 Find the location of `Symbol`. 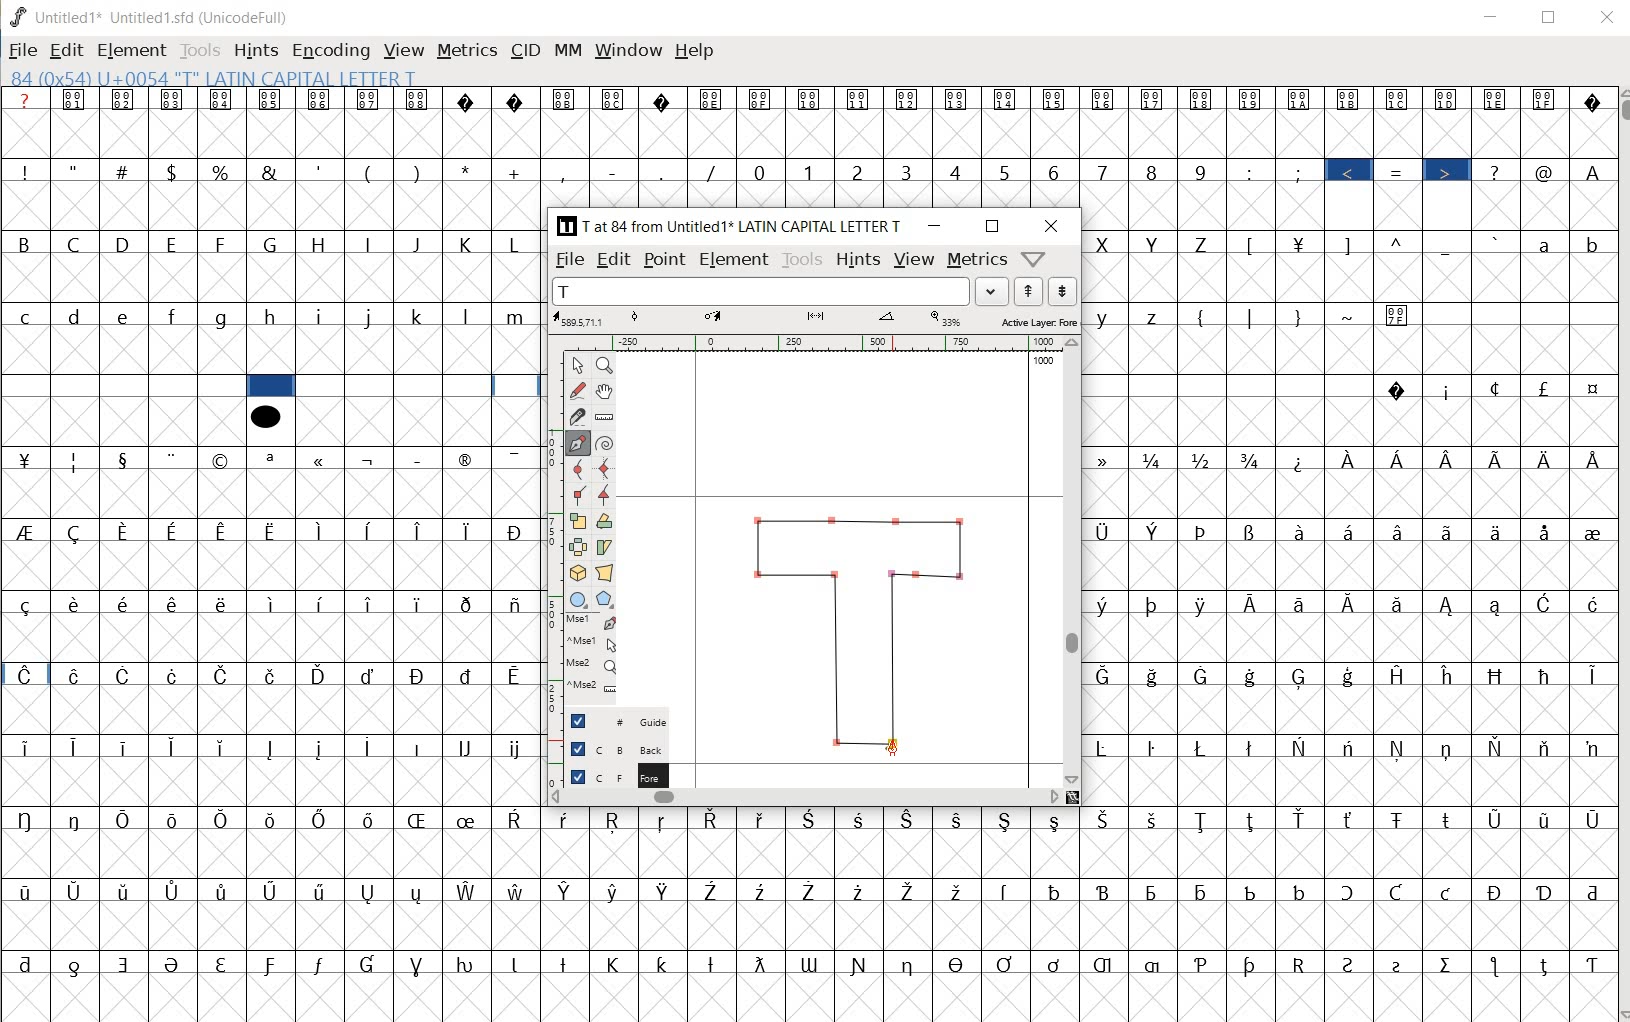

Symbol is located at coordinates (221, 748).